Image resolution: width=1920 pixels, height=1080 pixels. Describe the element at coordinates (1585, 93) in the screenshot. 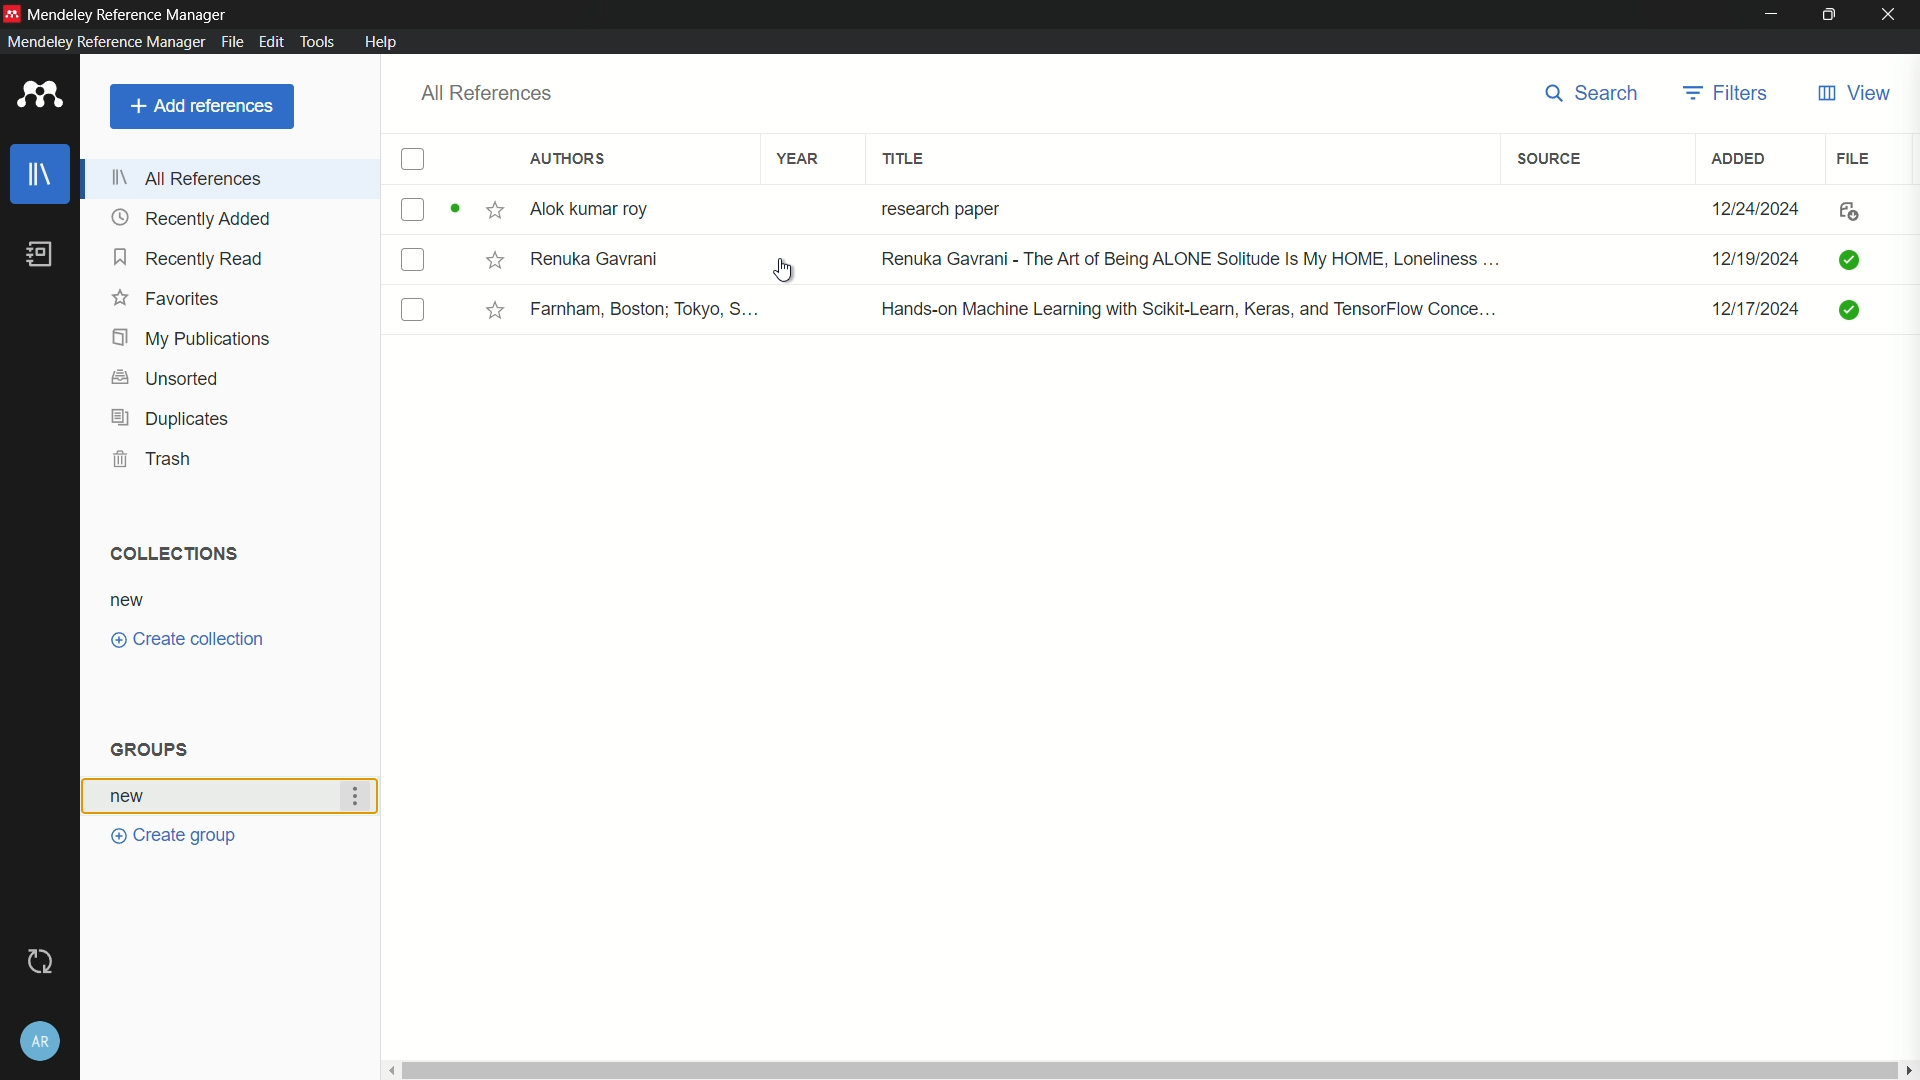

I see `search` at that location.